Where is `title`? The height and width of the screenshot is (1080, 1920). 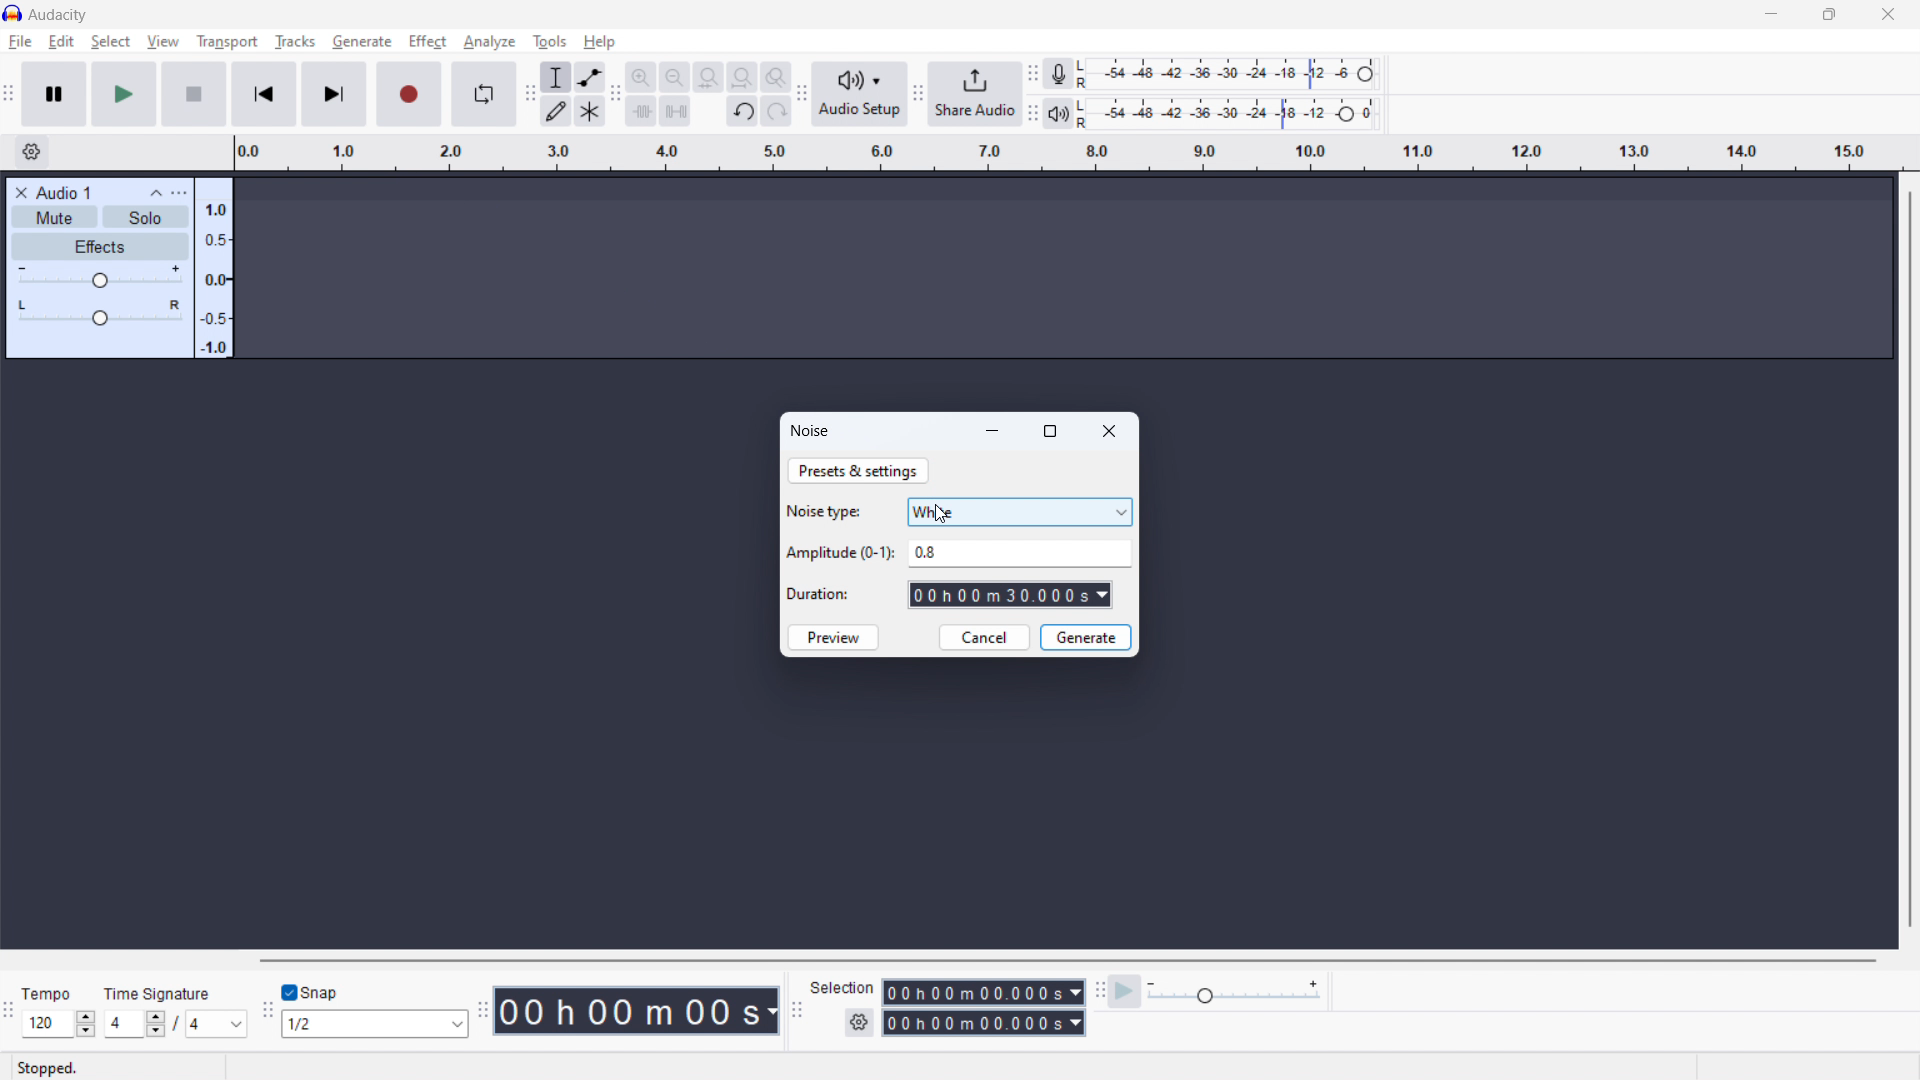
title is located at coordinates (58, 15).